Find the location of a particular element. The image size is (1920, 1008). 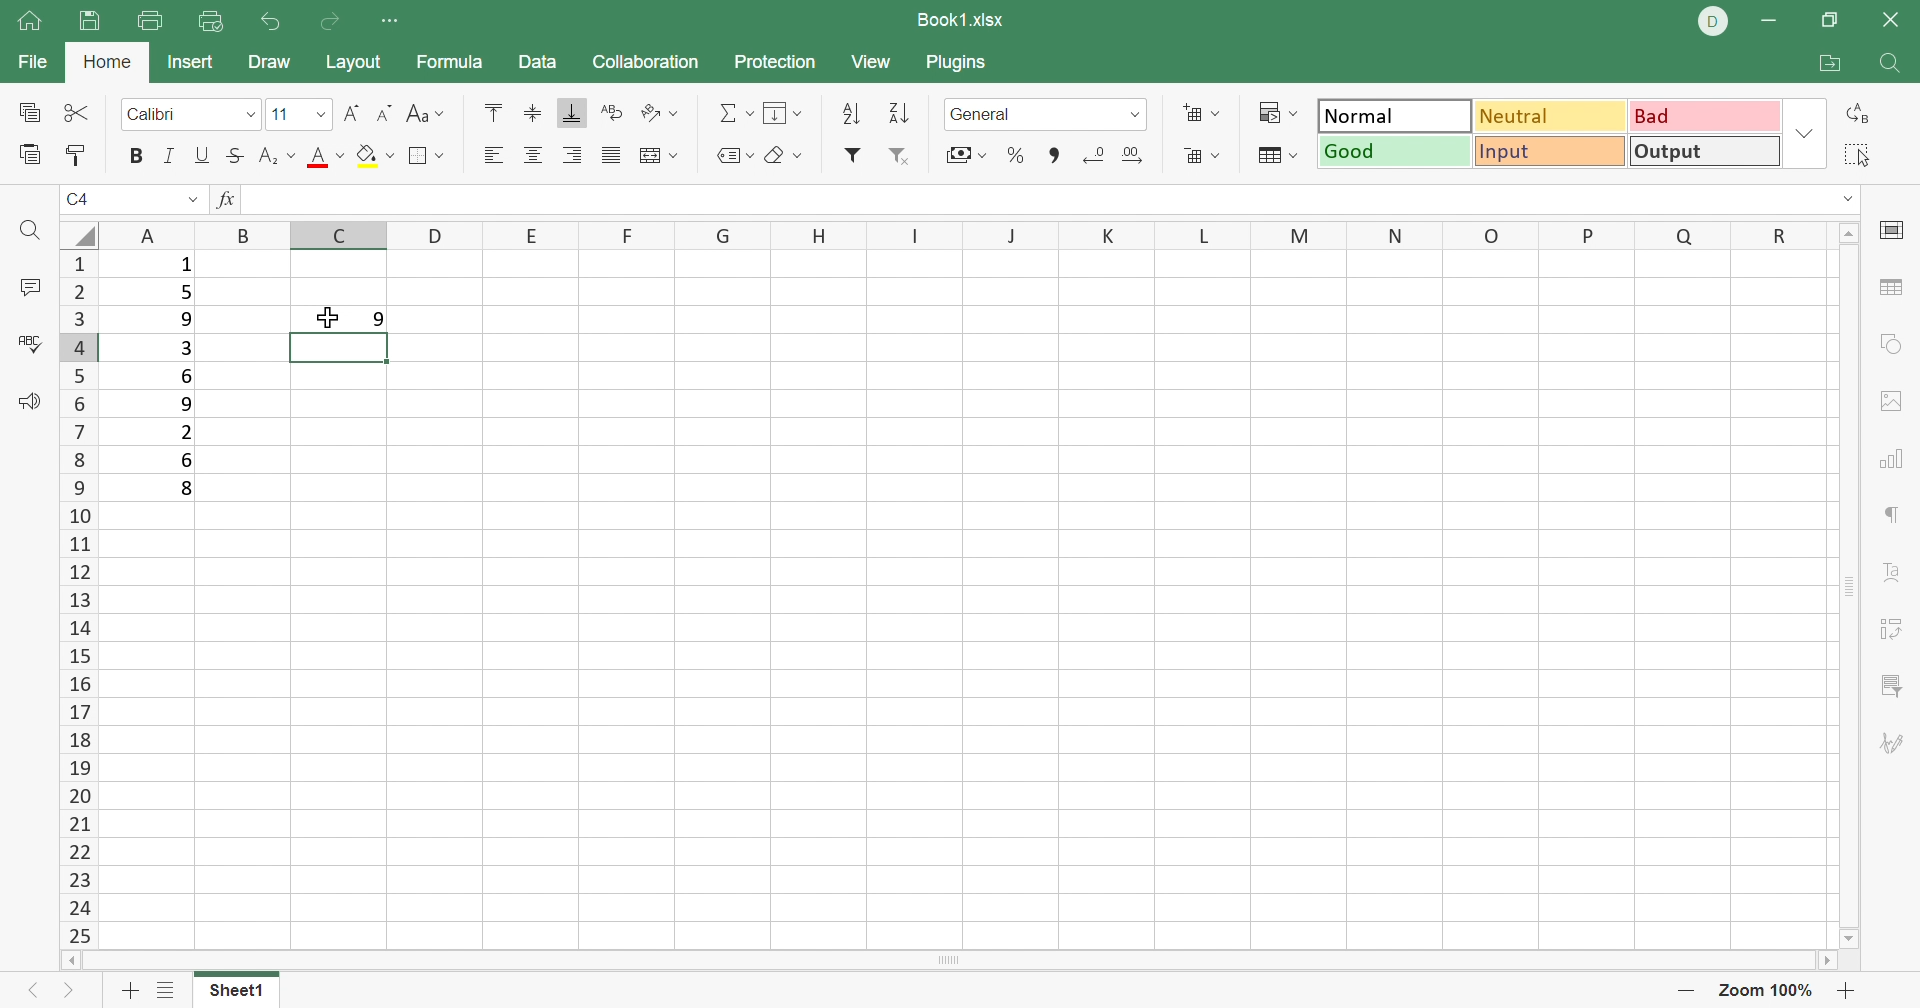

Comments is located at coordinates (27, 286).